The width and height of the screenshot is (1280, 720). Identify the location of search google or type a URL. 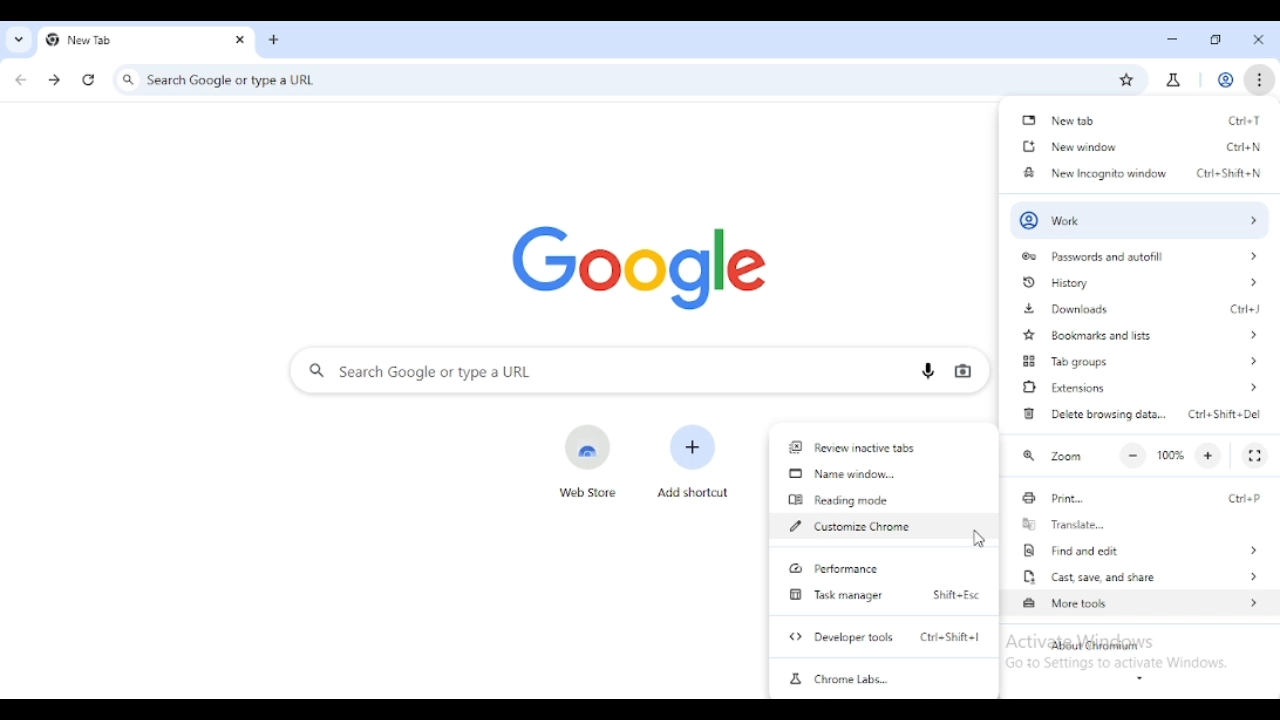
(598, 80).